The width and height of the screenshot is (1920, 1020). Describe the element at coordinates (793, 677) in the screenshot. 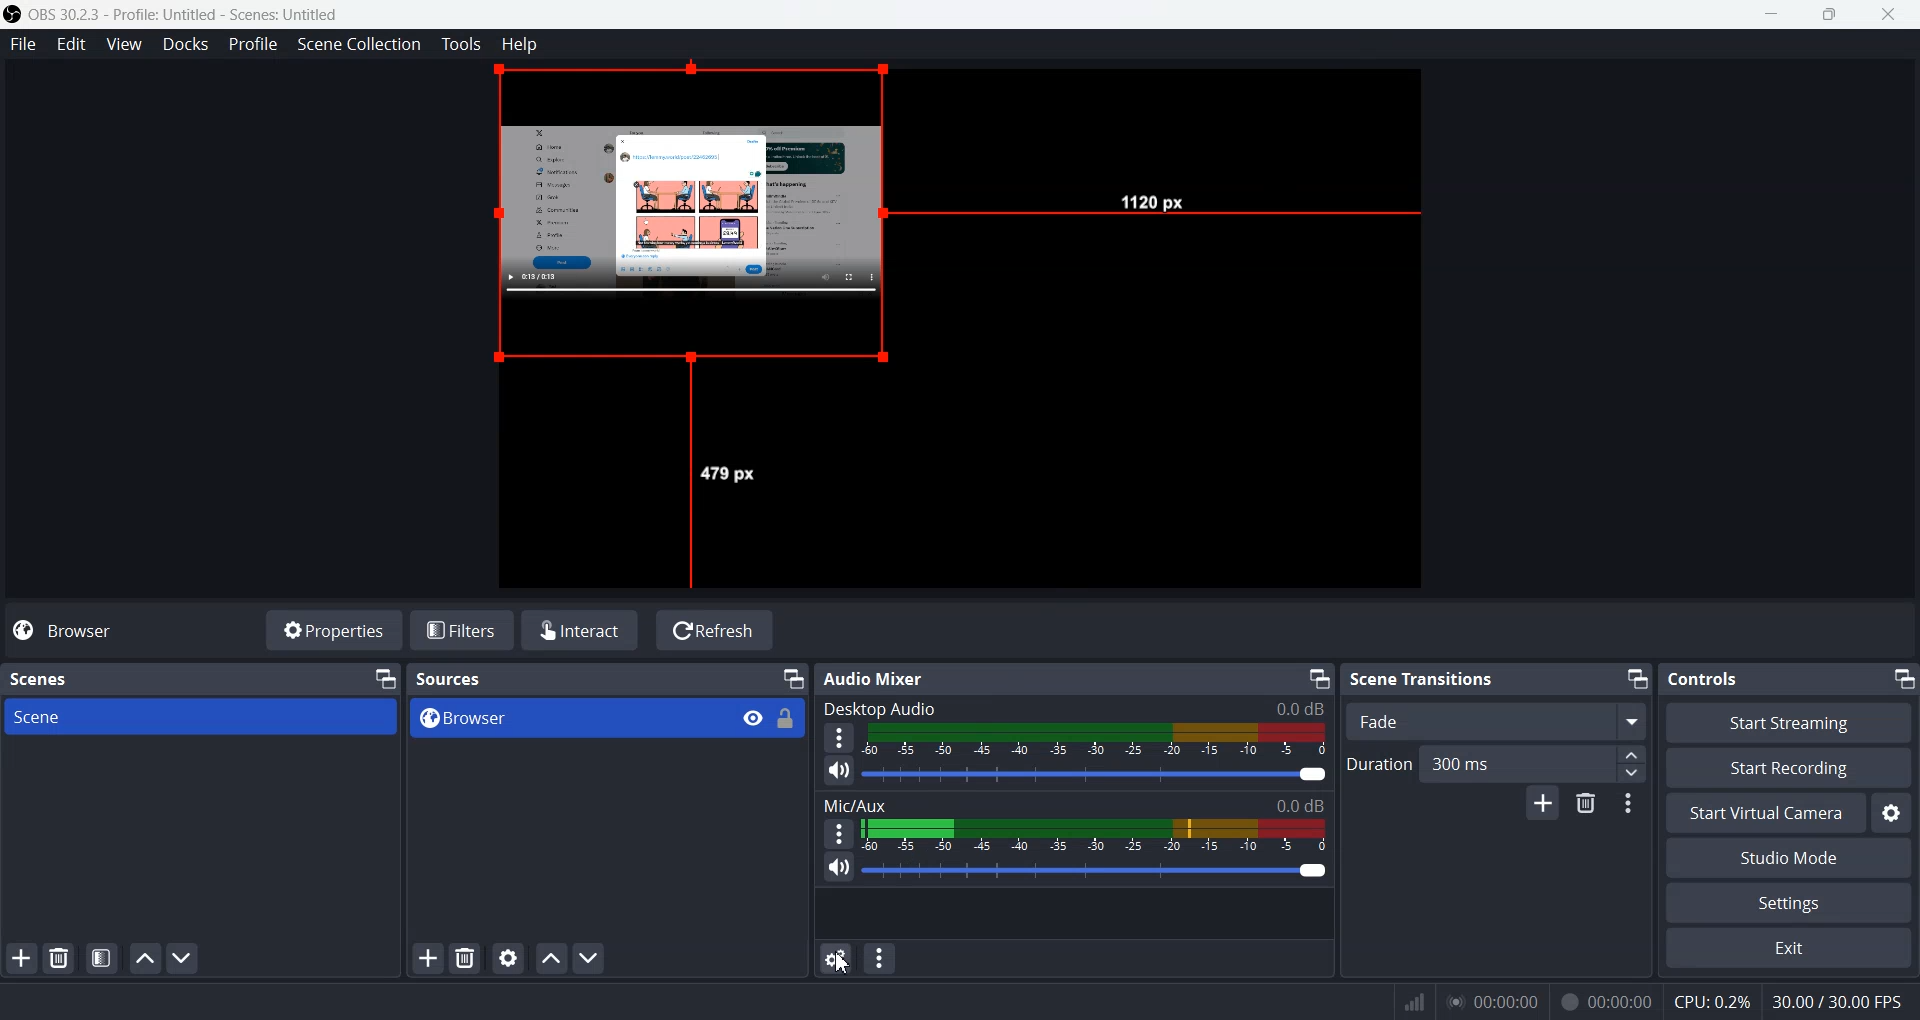

I see `Minimize` at that location.